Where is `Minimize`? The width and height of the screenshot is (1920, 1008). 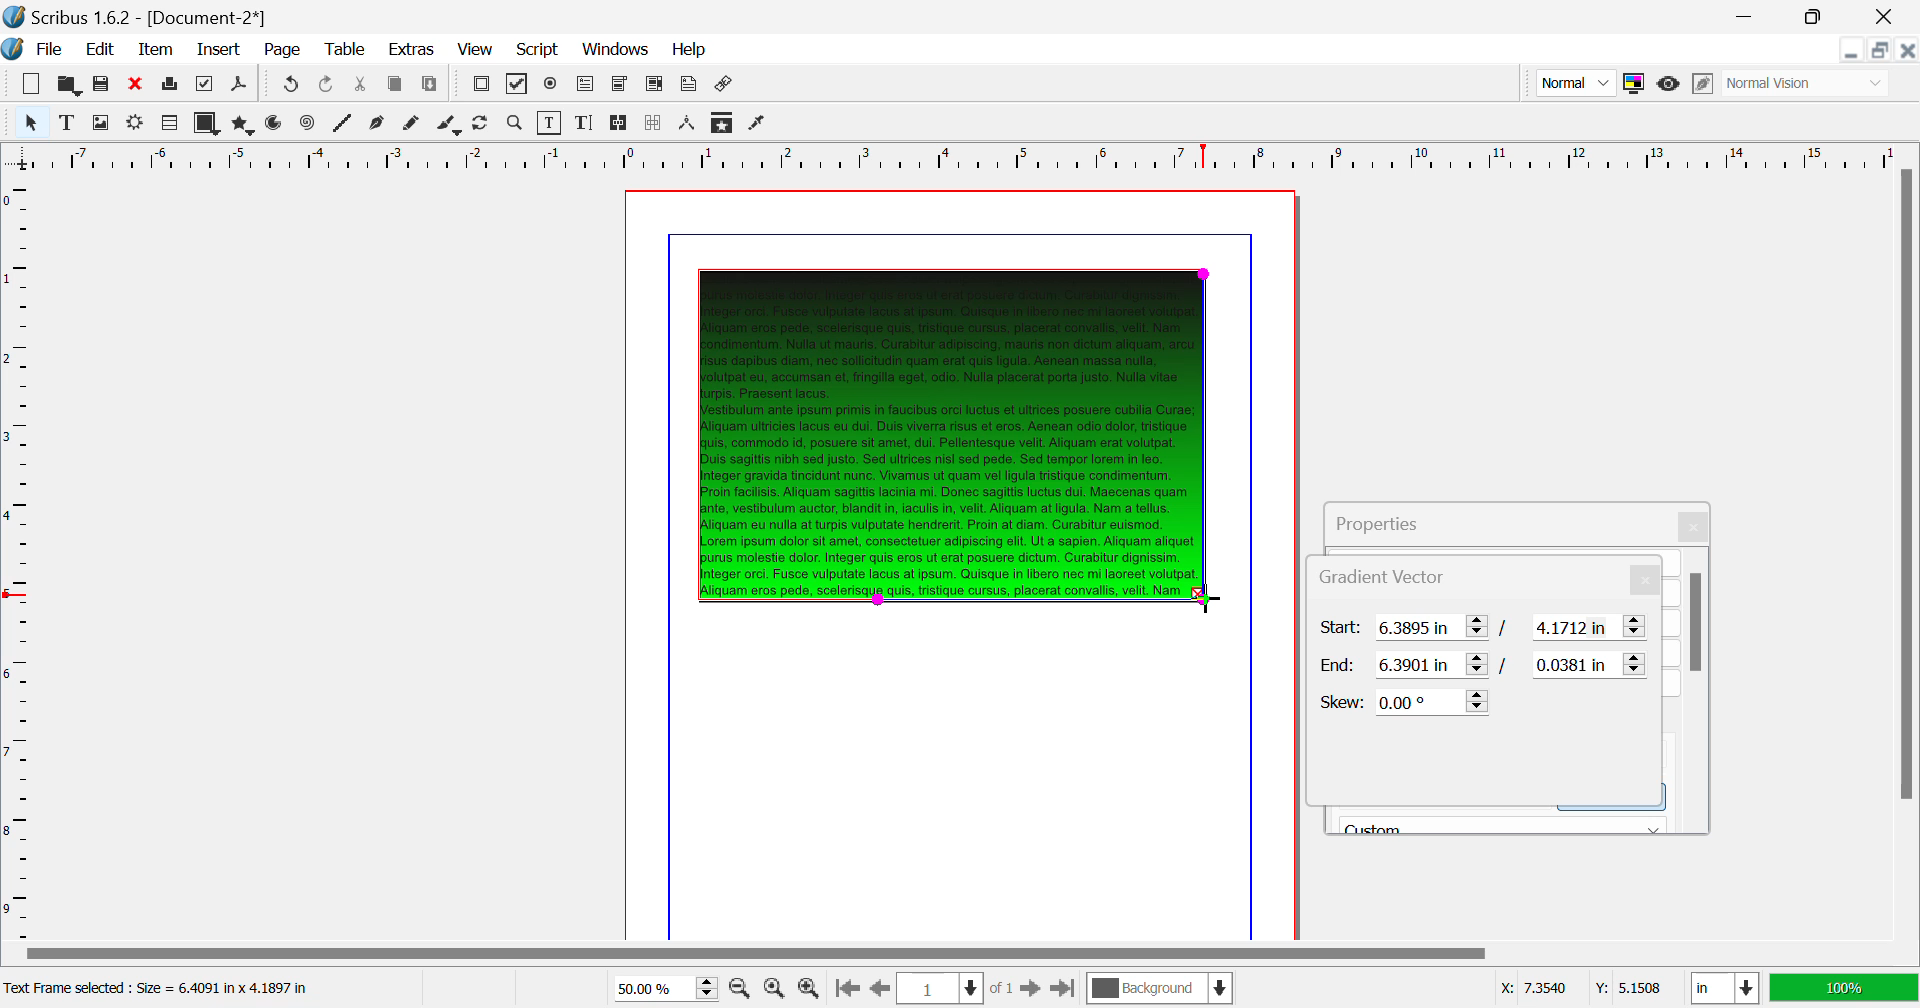 Minimize is located at coordinates (1882, 50).